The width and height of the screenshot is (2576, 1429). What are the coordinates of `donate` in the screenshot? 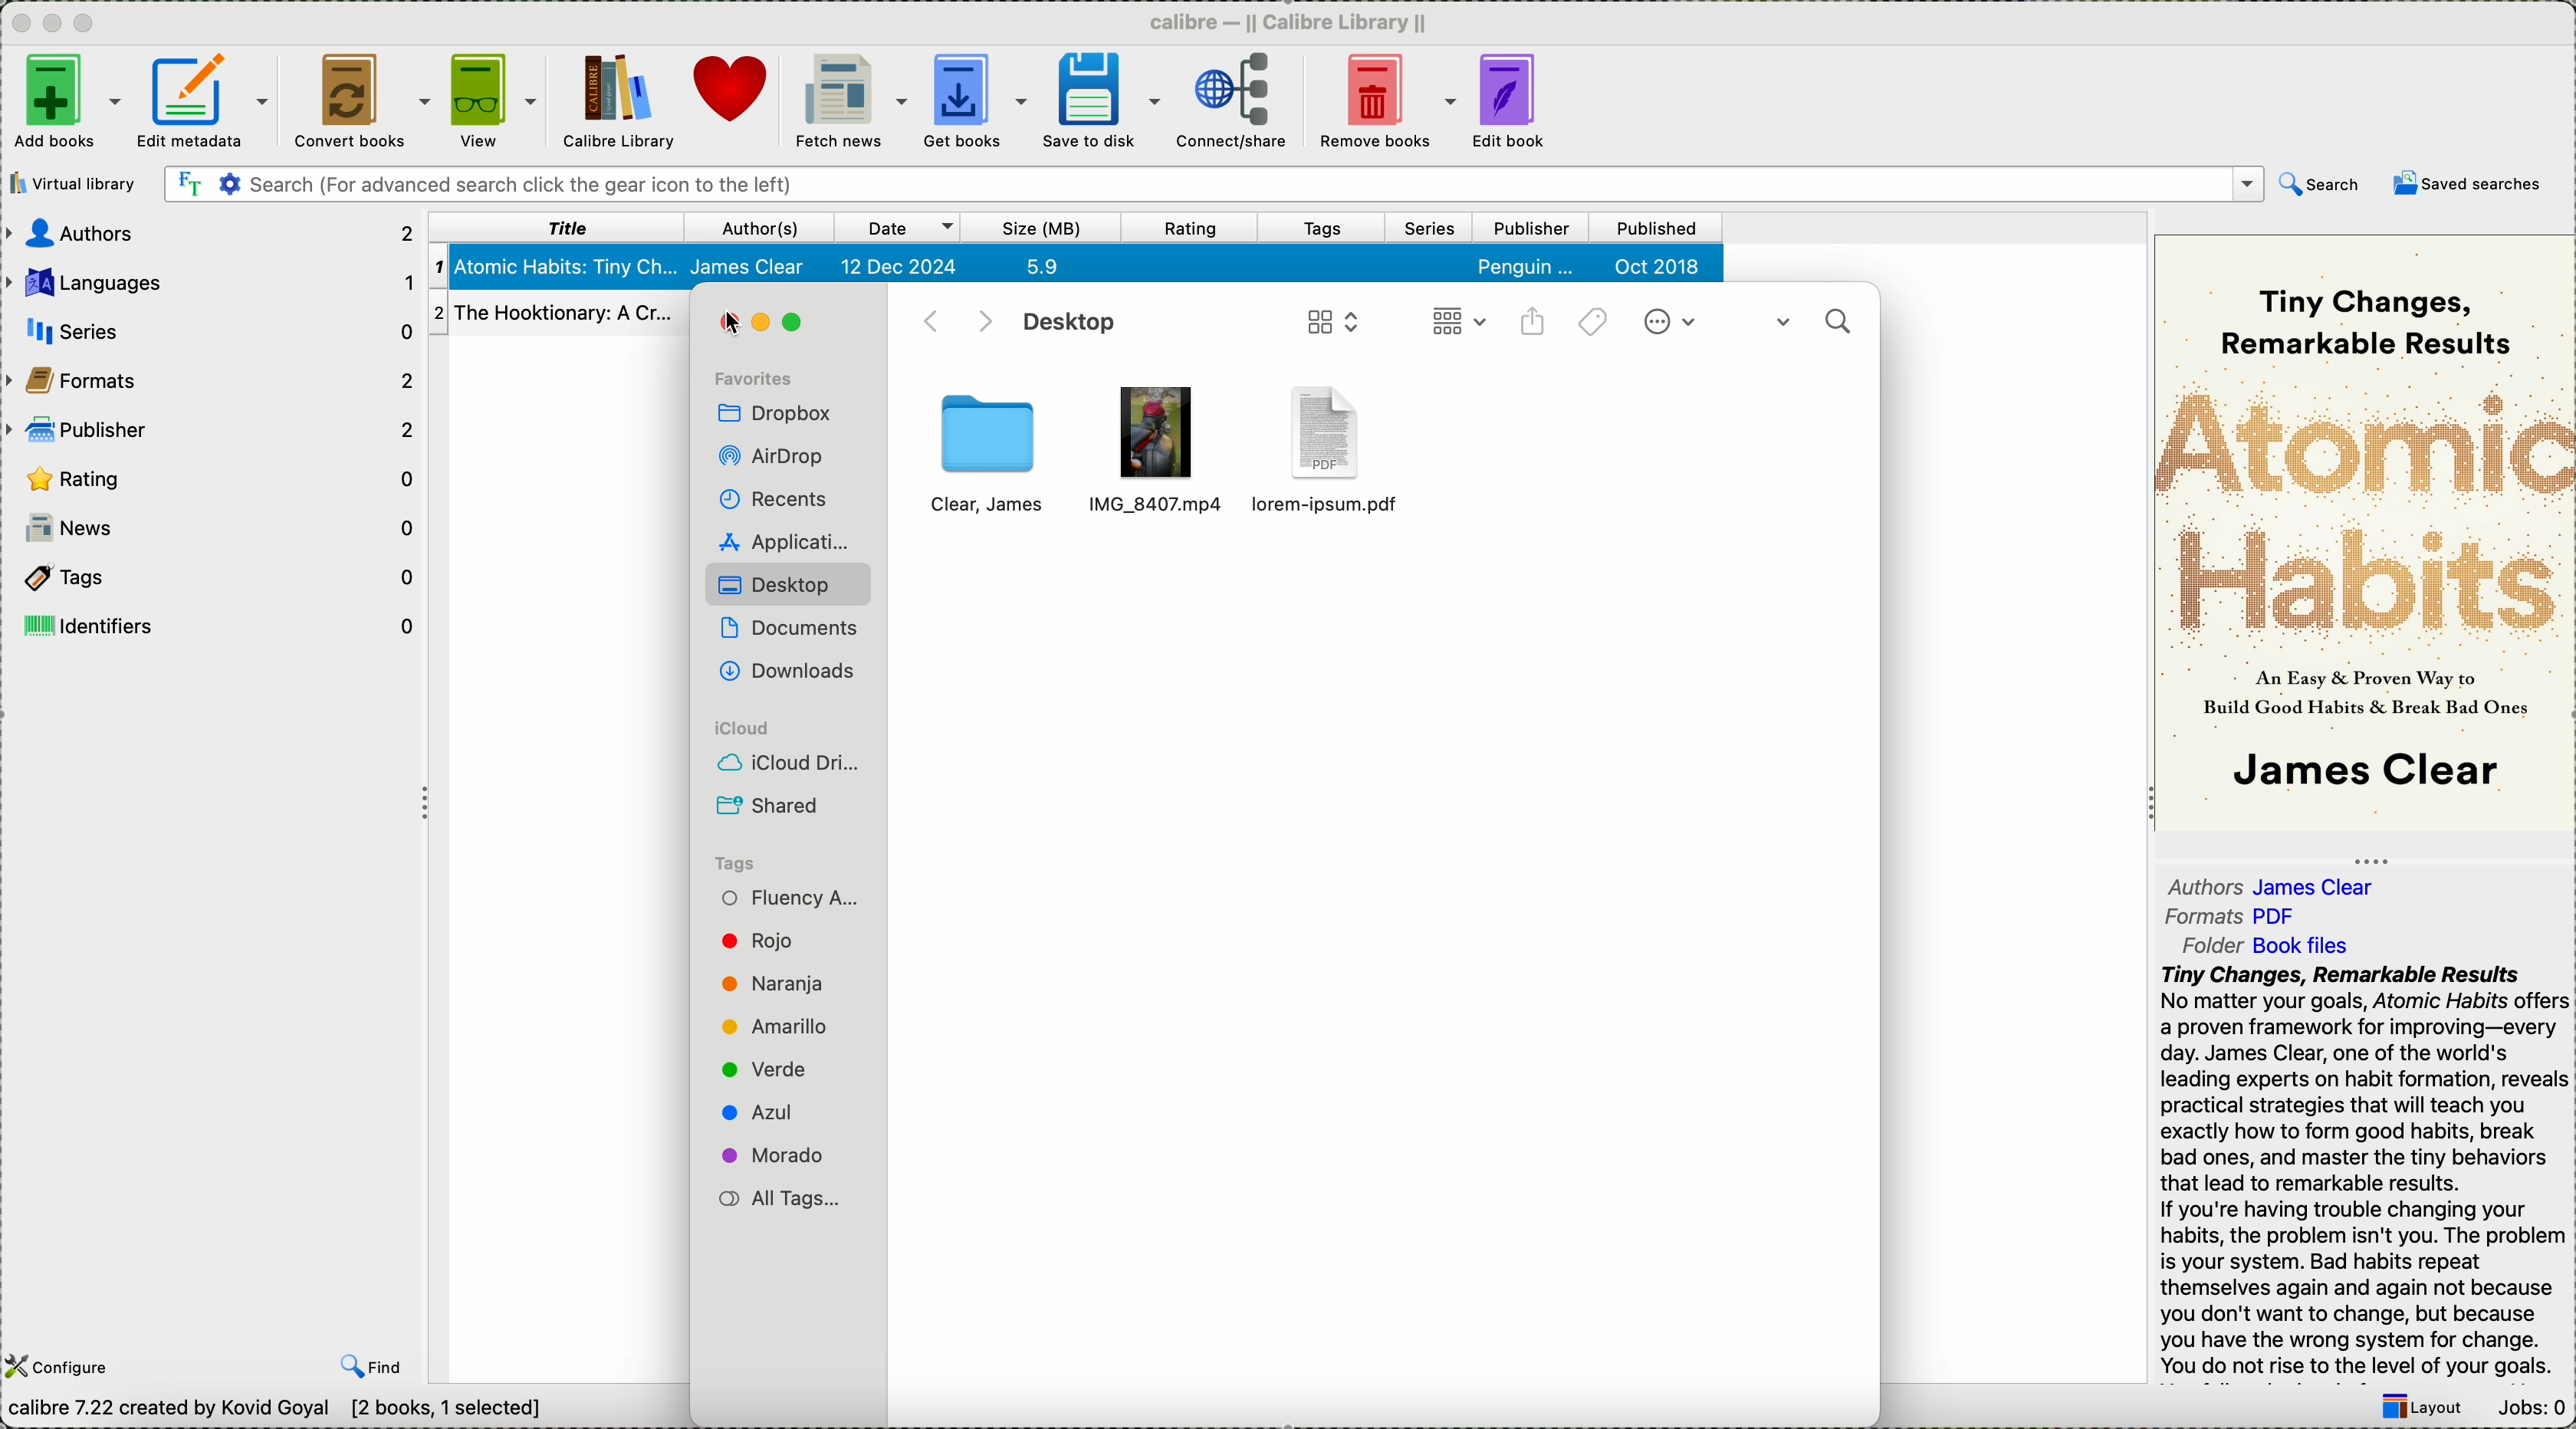 It's located at (736, 94).